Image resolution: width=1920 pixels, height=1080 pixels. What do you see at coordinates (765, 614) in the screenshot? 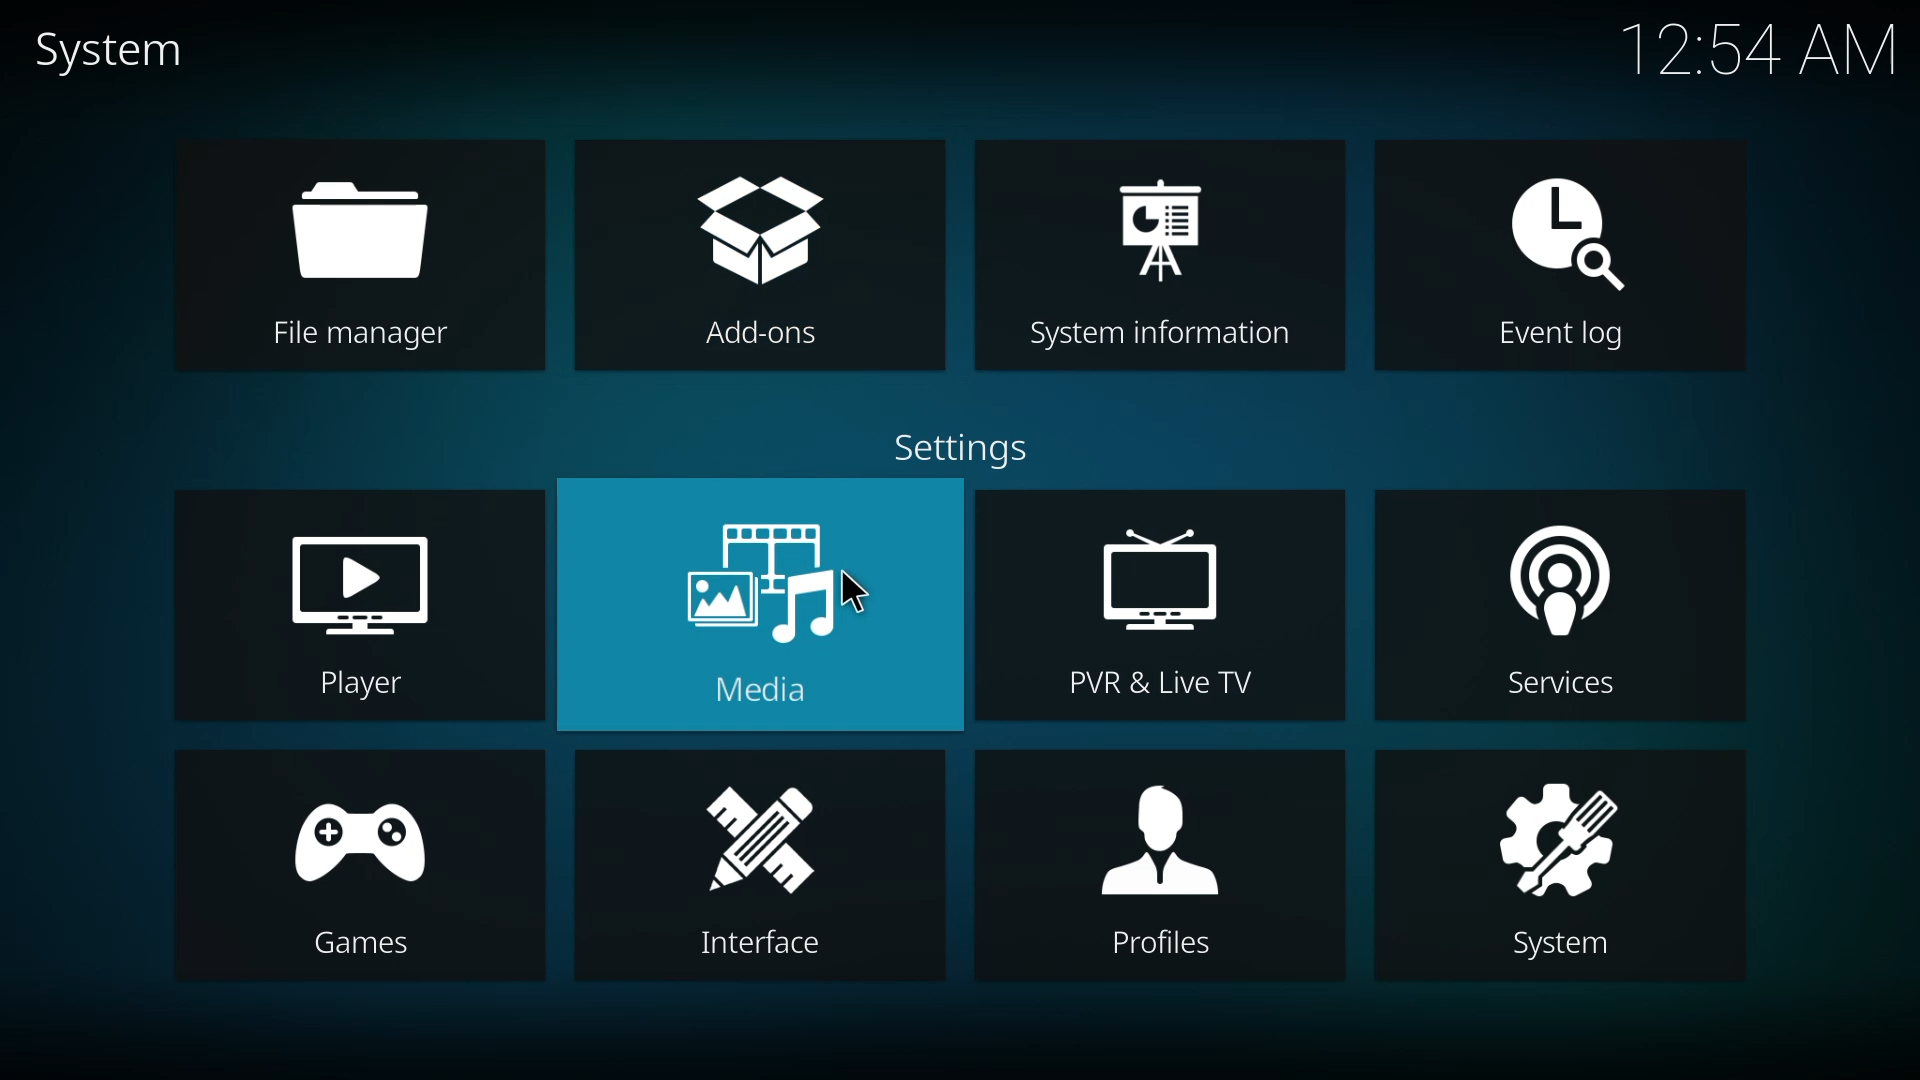
I see `media` at bounding box center [765, 614].